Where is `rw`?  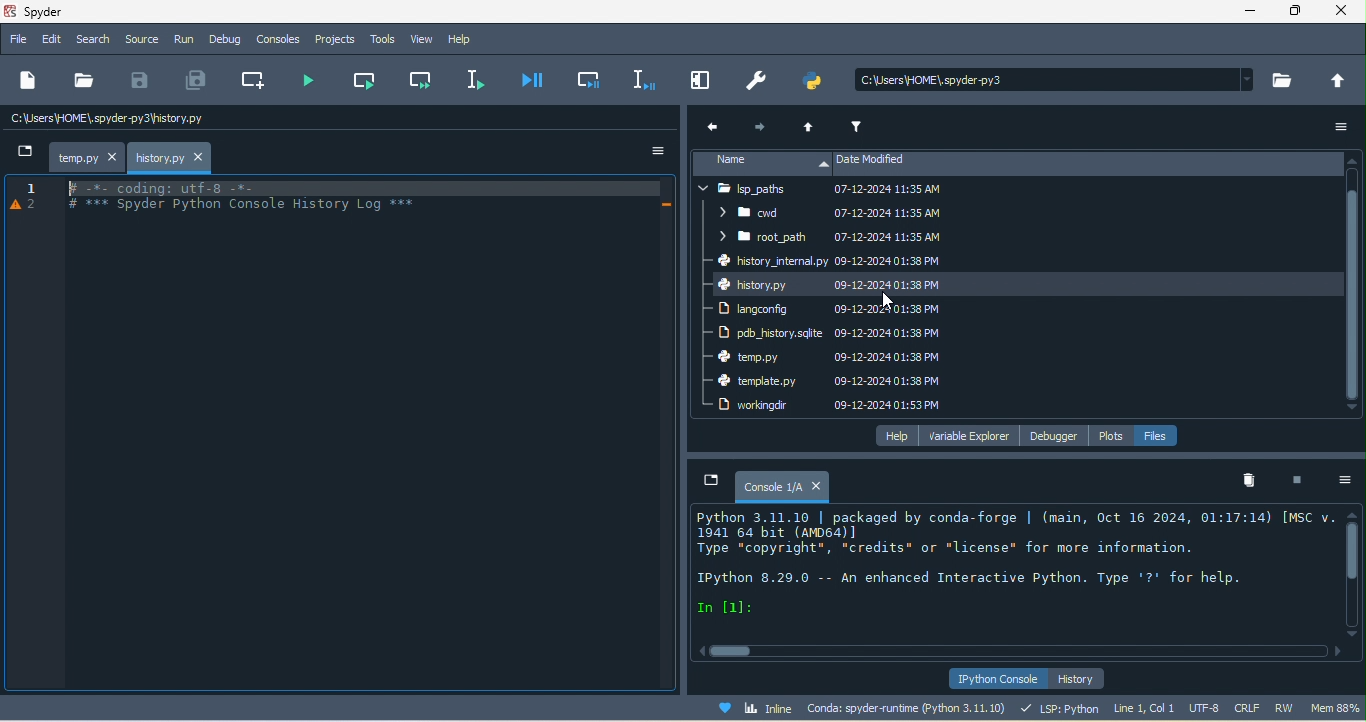 rw is located at coordinates (1290, 706).